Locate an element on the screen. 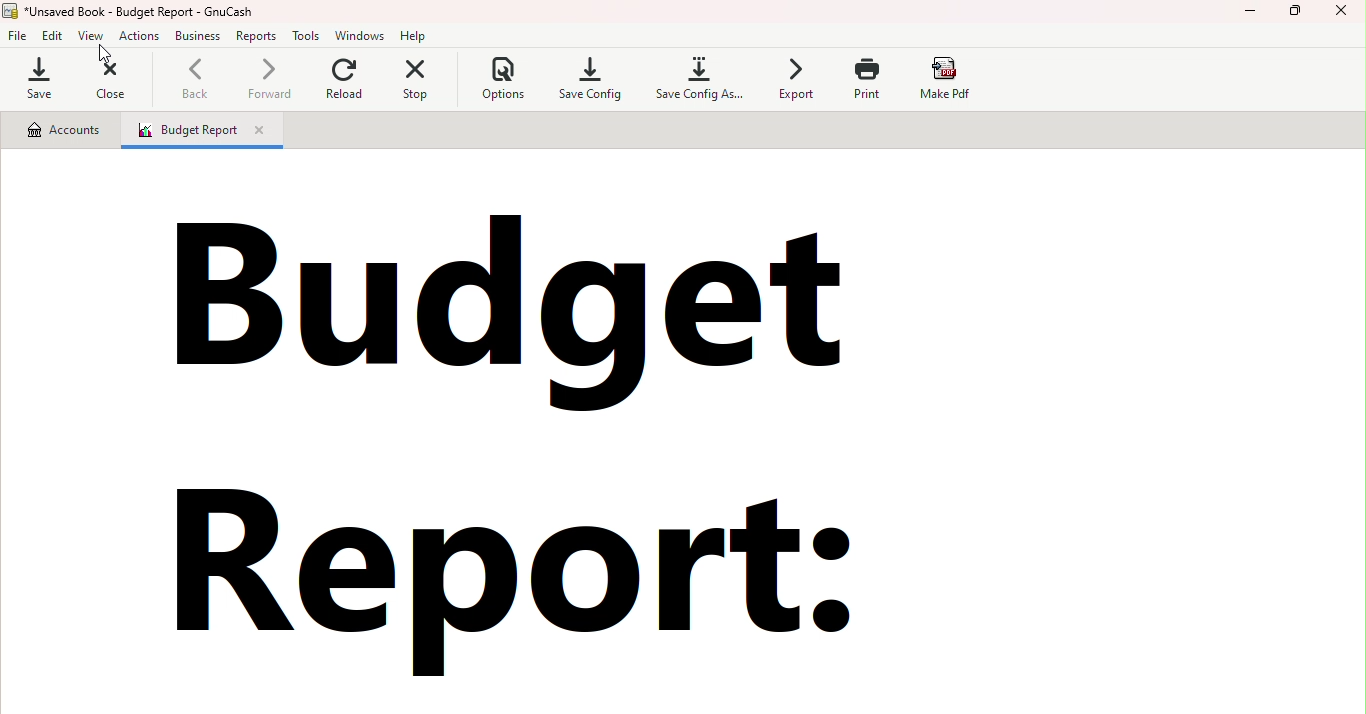  Close is located at coordinates (105, 79).